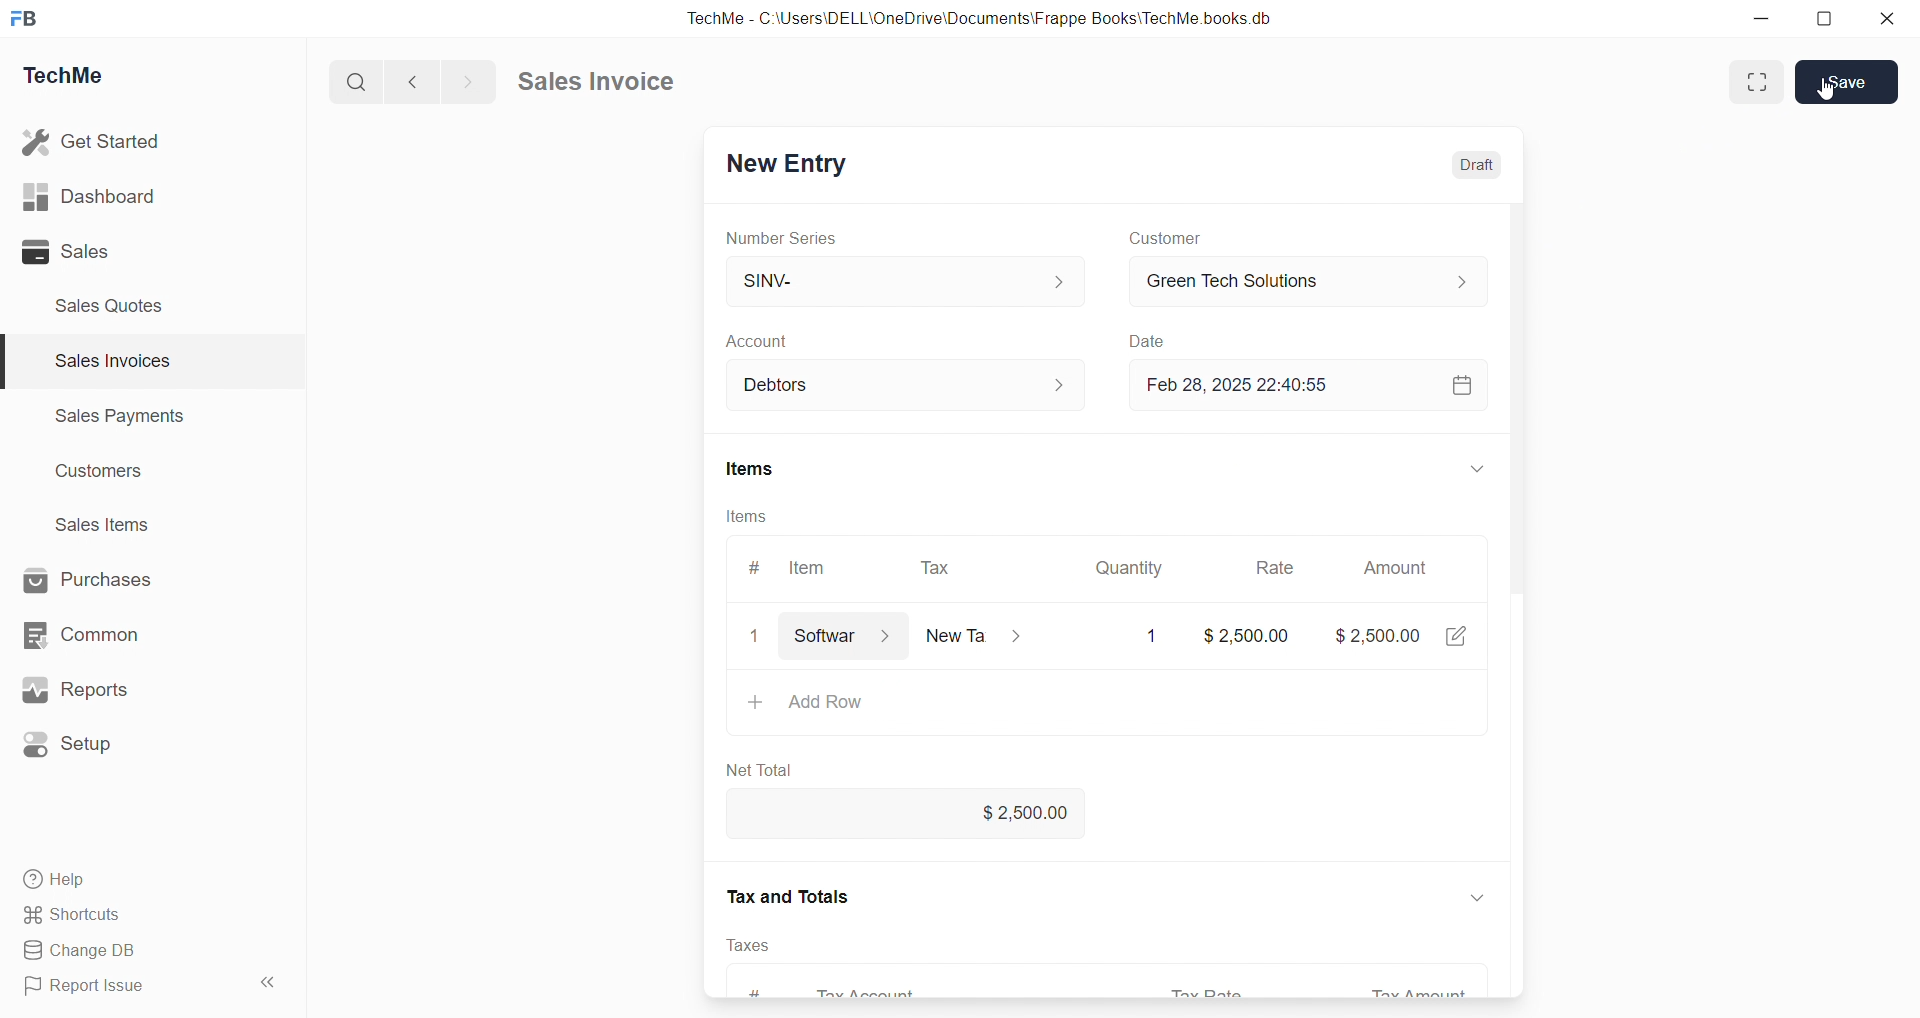 The height and width of the screenshot is (1018, 1920). I want to click on Report Issue, so click(90, 983).